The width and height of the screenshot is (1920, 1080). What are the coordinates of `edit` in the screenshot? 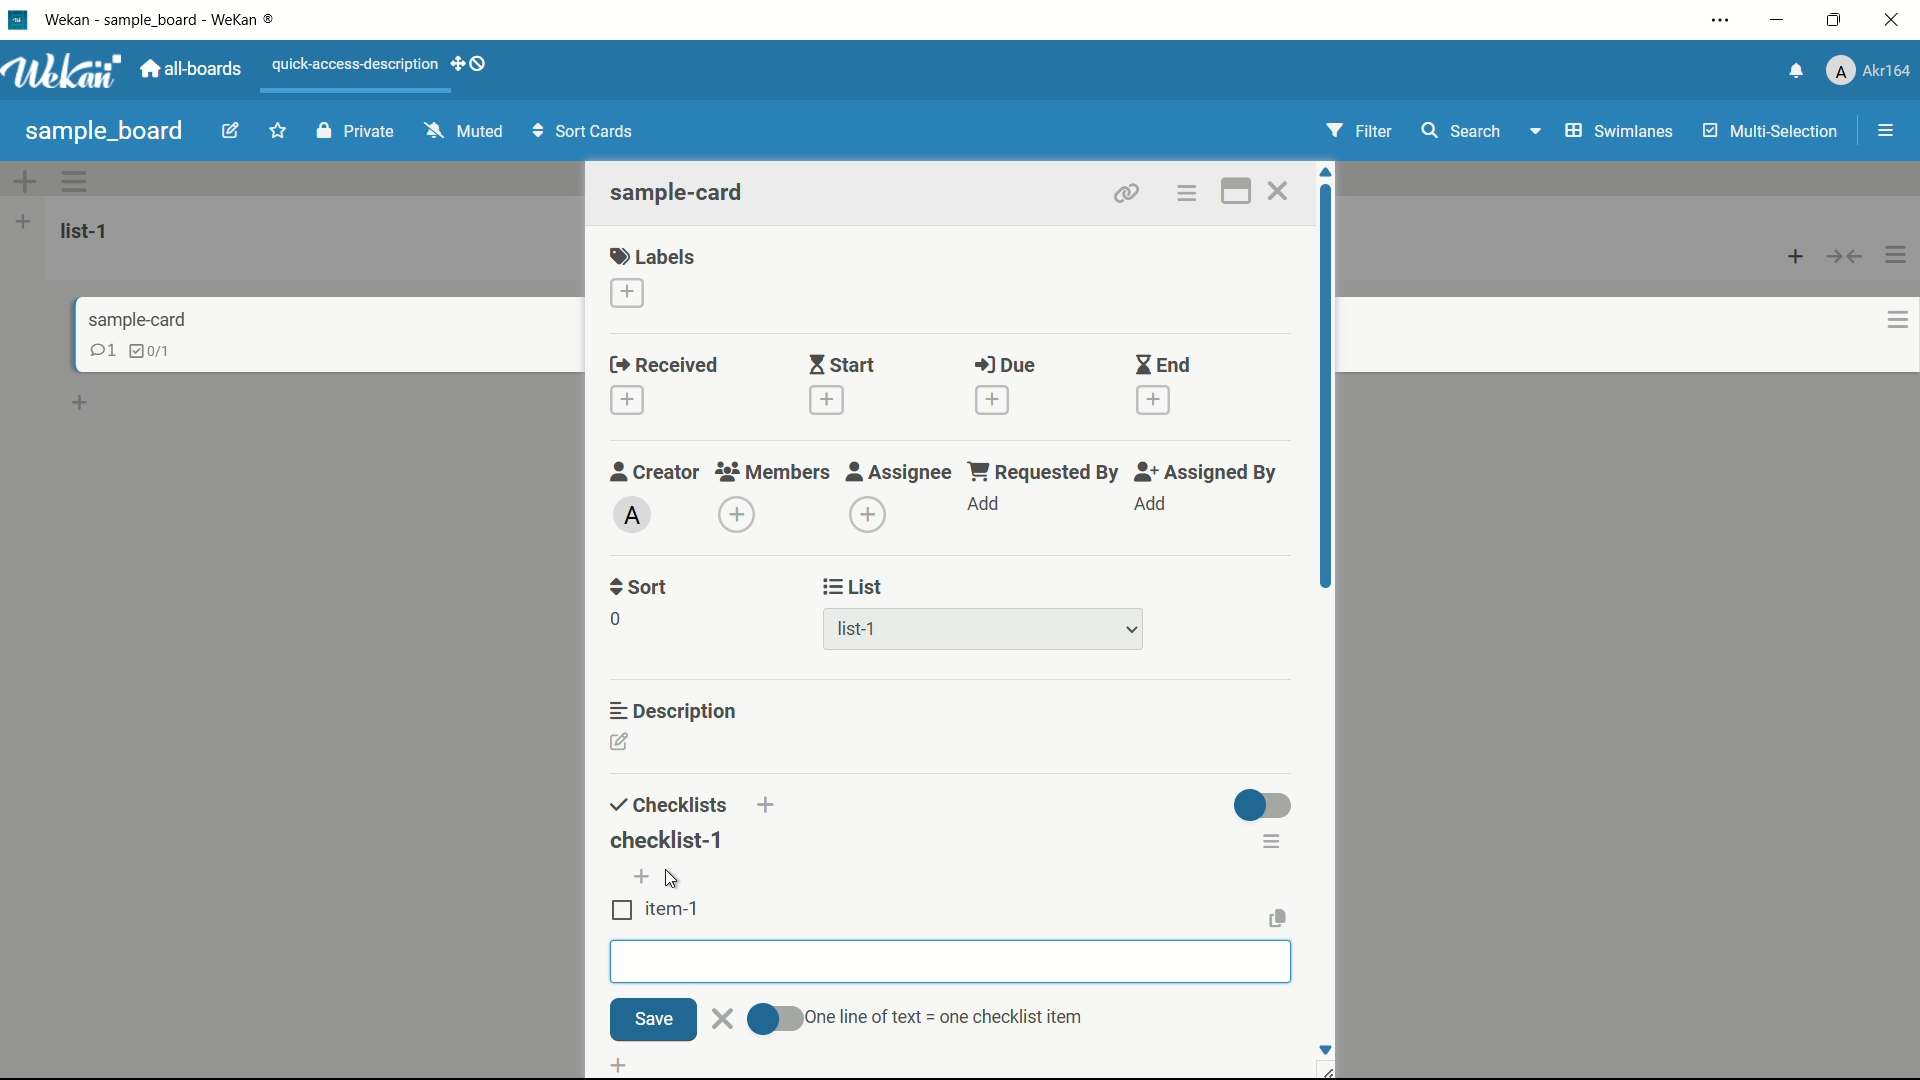 It's located at (217, 130).